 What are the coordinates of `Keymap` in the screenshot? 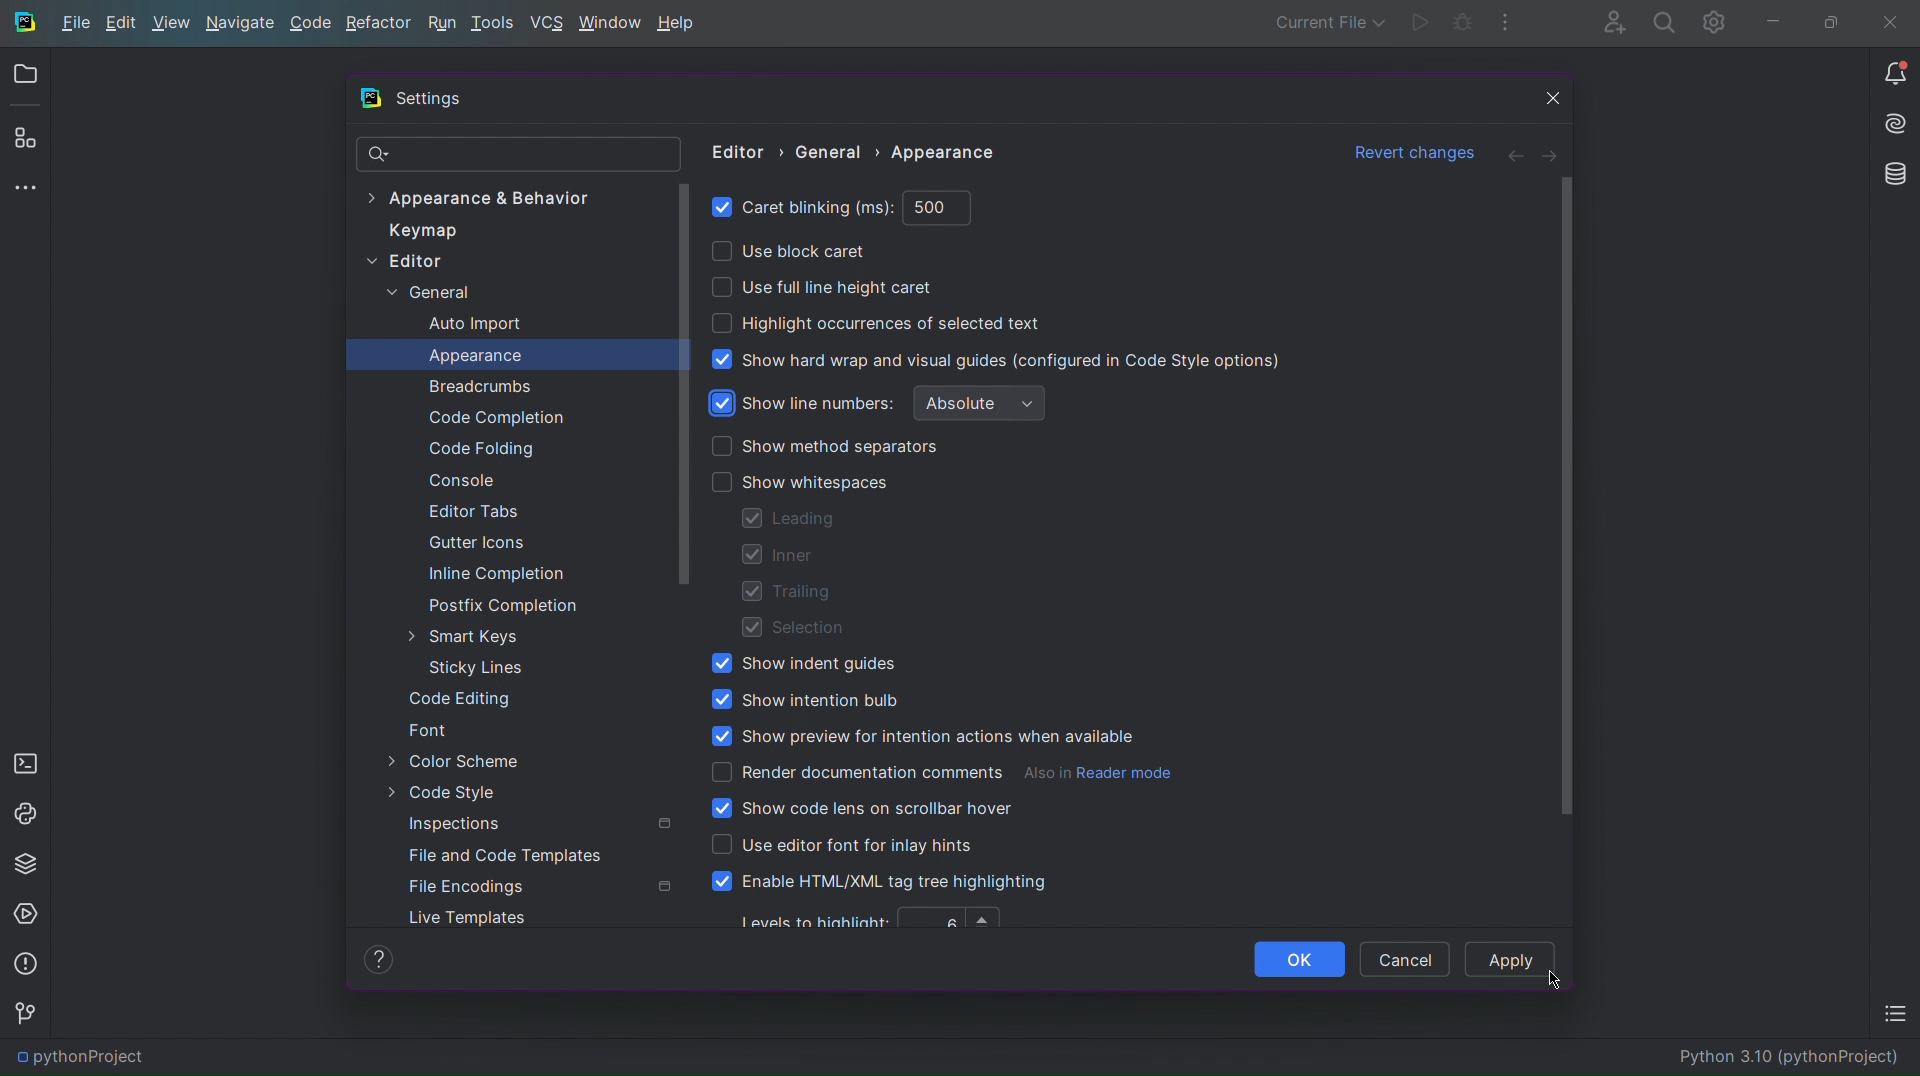 It's located at (419, 231).